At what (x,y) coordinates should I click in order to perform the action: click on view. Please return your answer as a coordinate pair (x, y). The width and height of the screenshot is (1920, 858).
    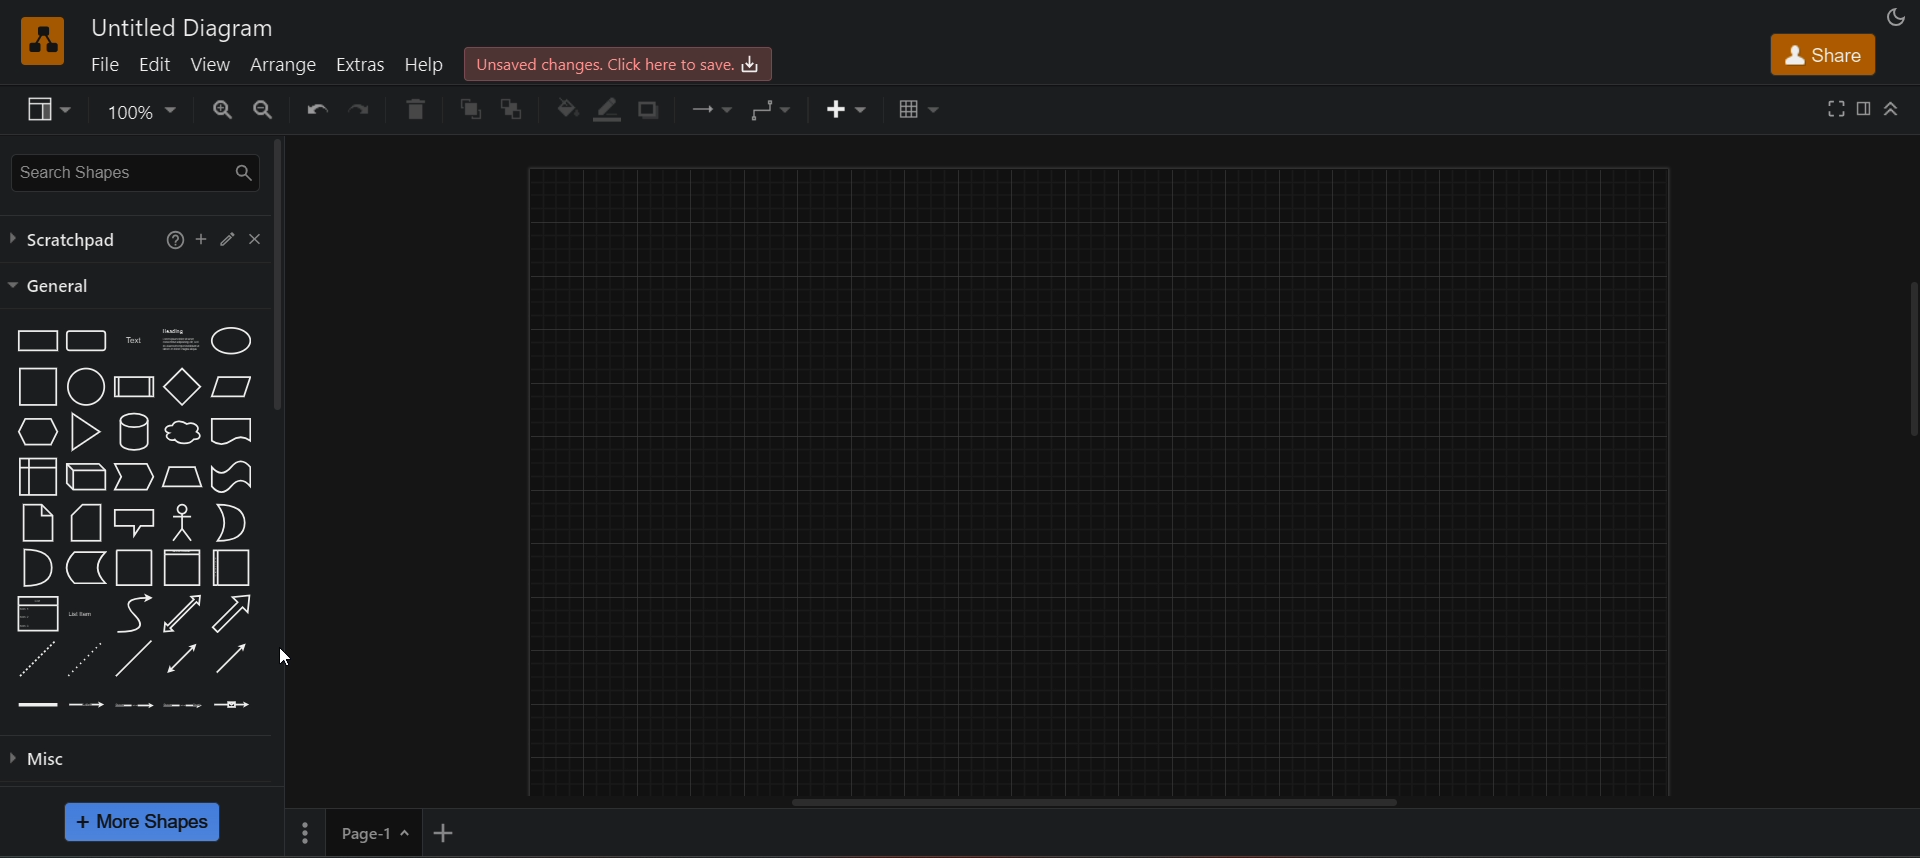
    Looking at the image, I should click on (212, 64).